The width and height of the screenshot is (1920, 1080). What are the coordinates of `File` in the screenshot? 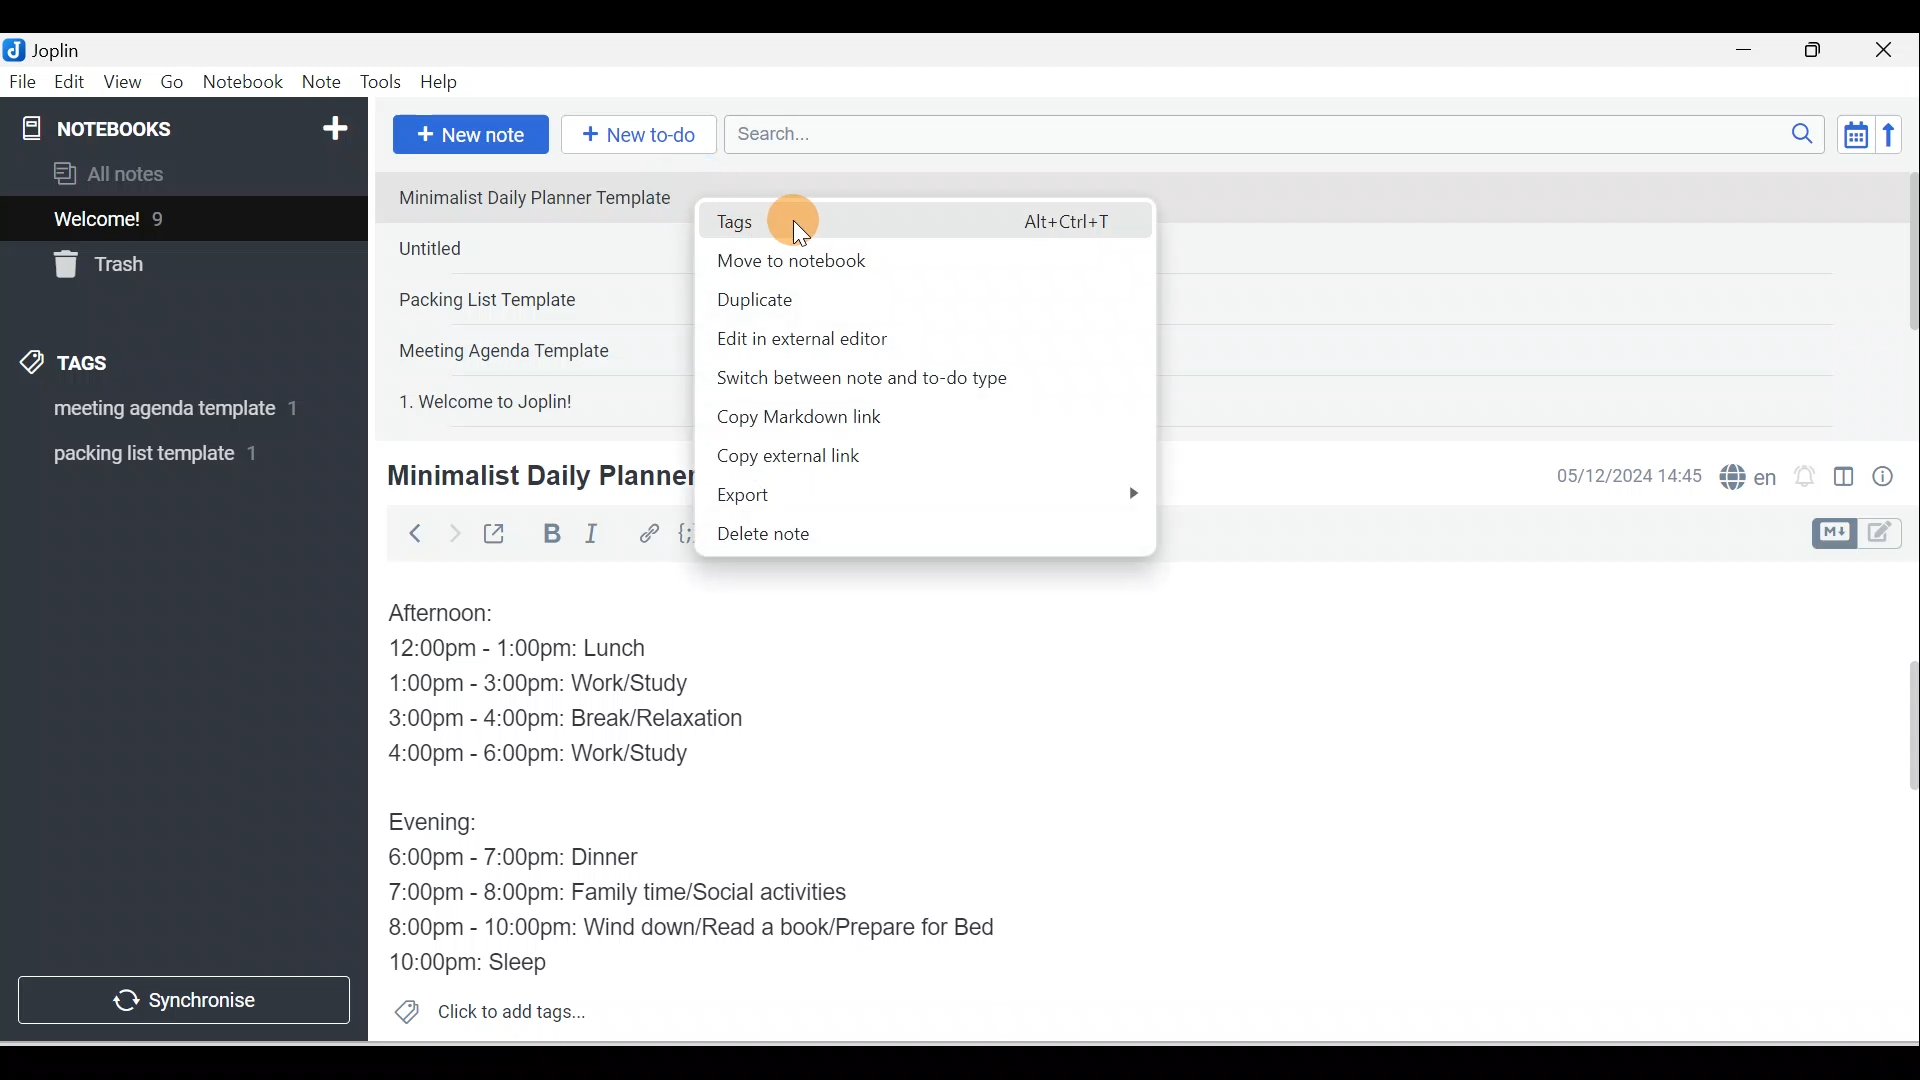 It's located at (24, 80).